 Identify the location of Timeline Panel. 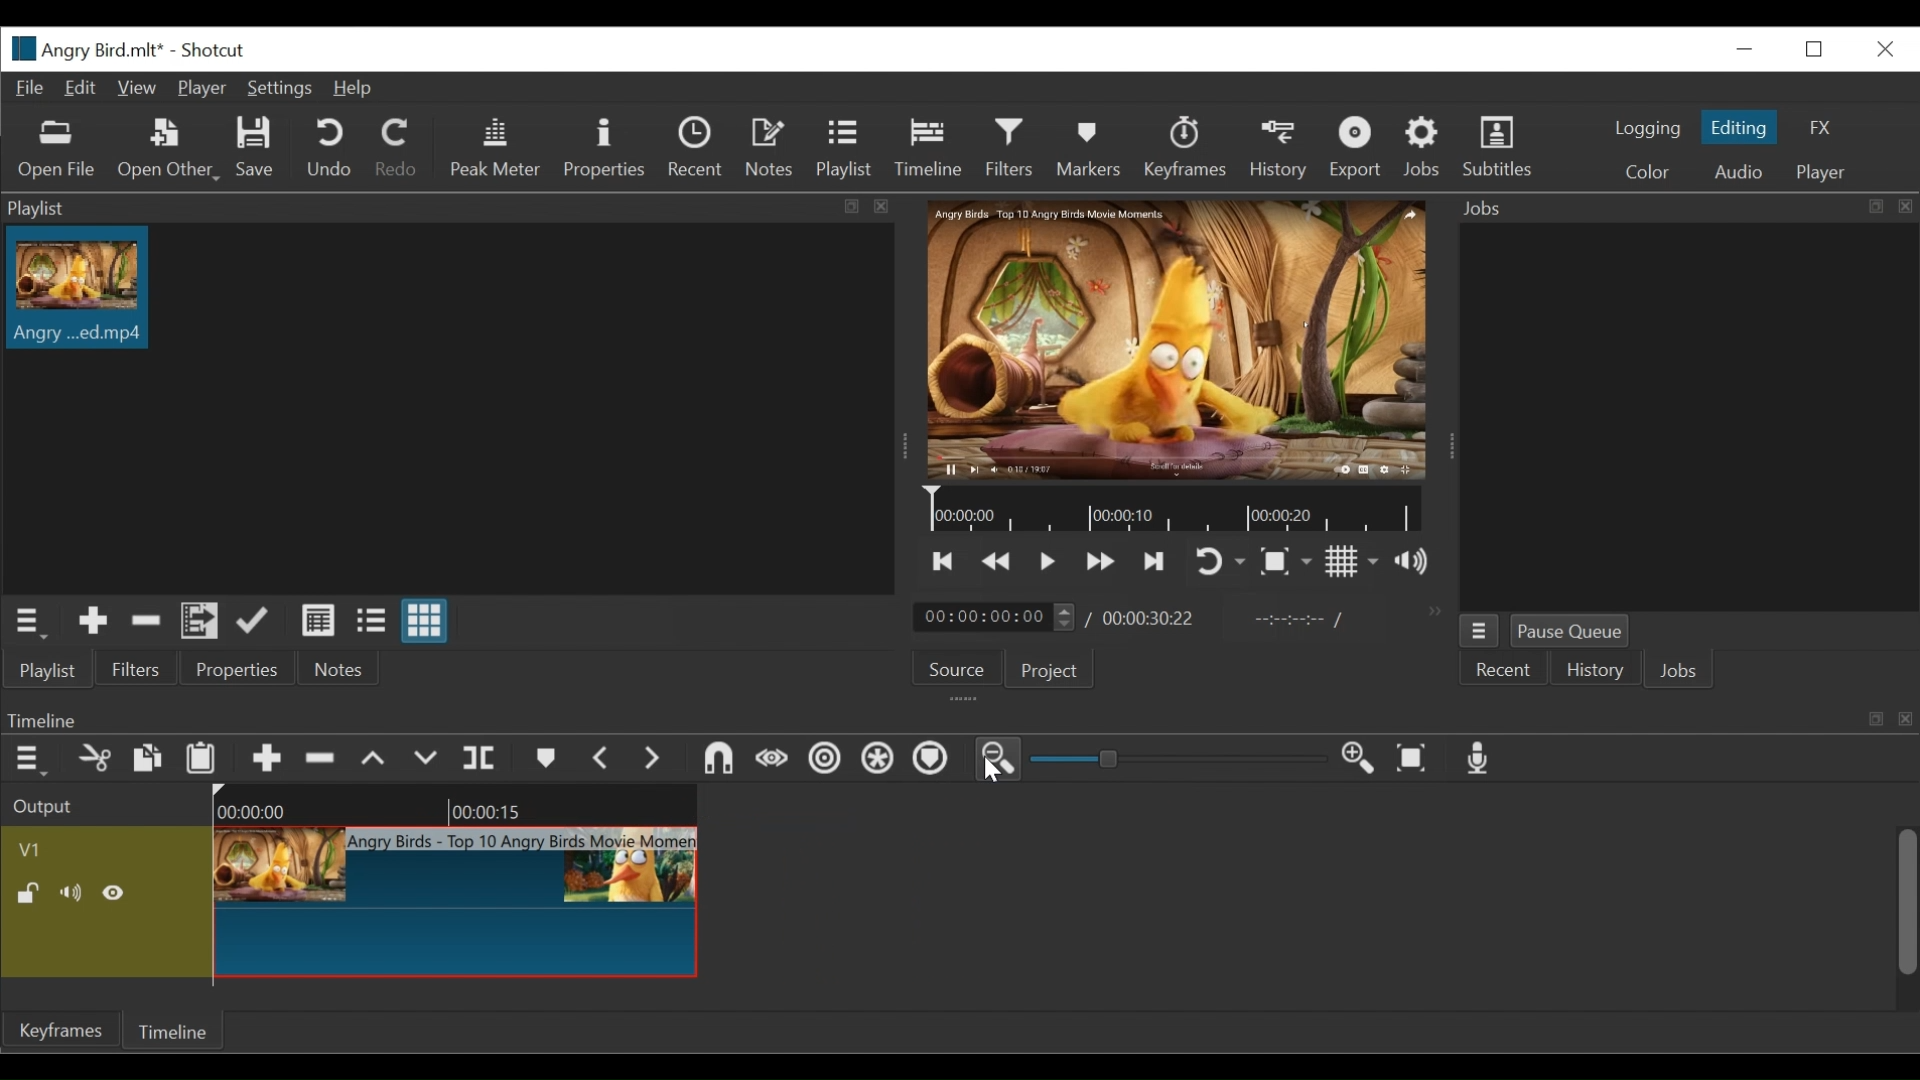
(955, 717).